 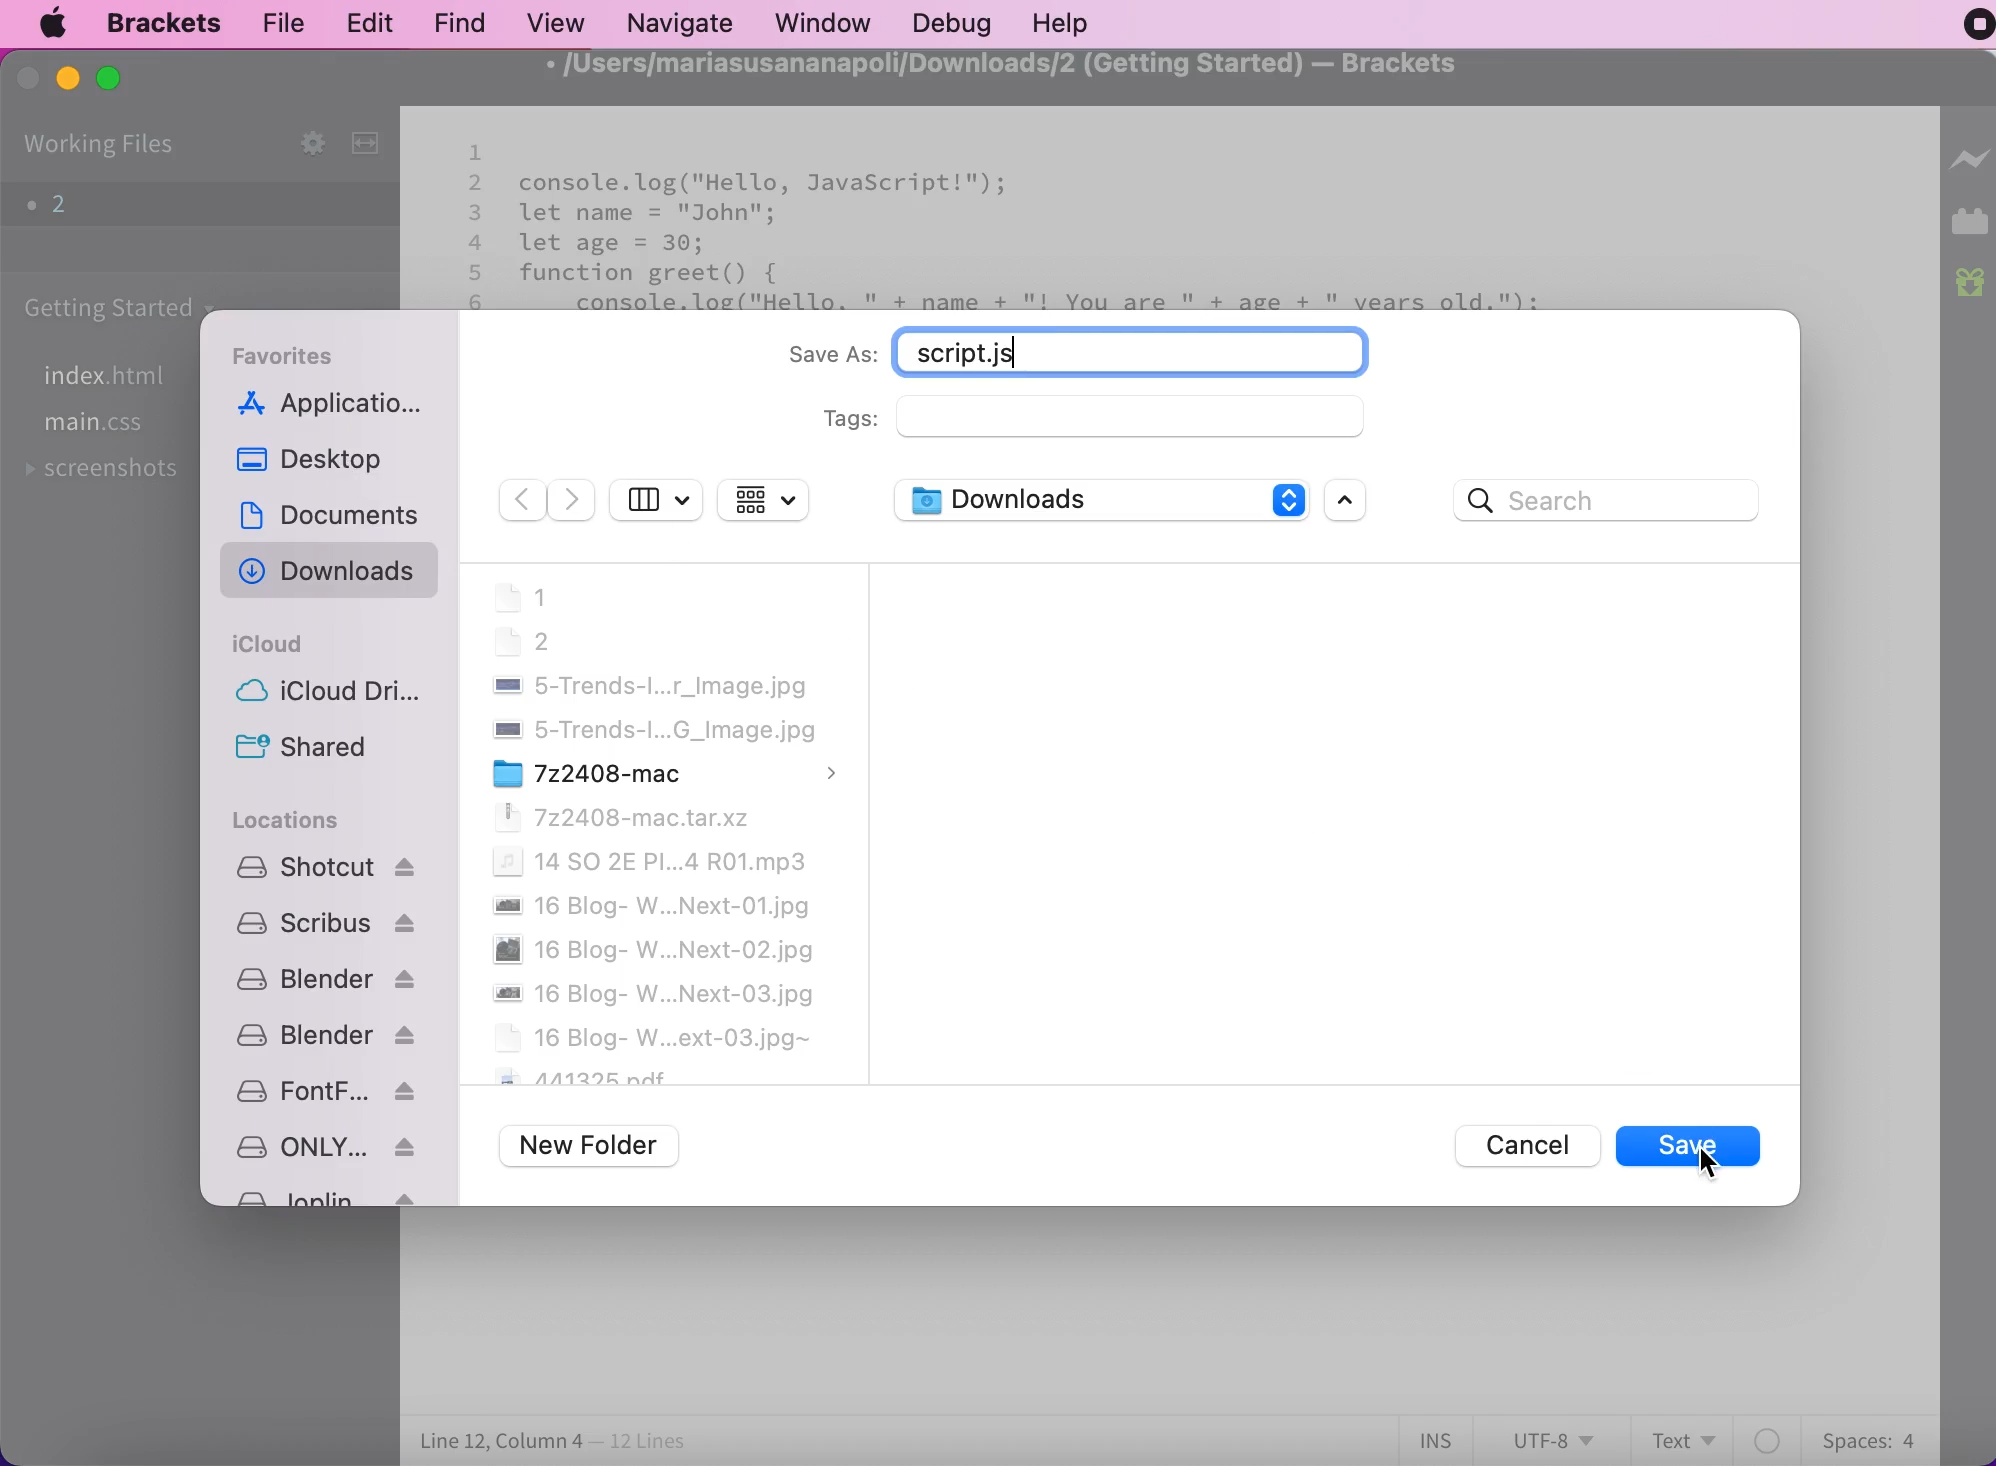 What do you see at coordinates (99, 428) in the screenshot?
I see `main.css` at bounding box center [99, 428].